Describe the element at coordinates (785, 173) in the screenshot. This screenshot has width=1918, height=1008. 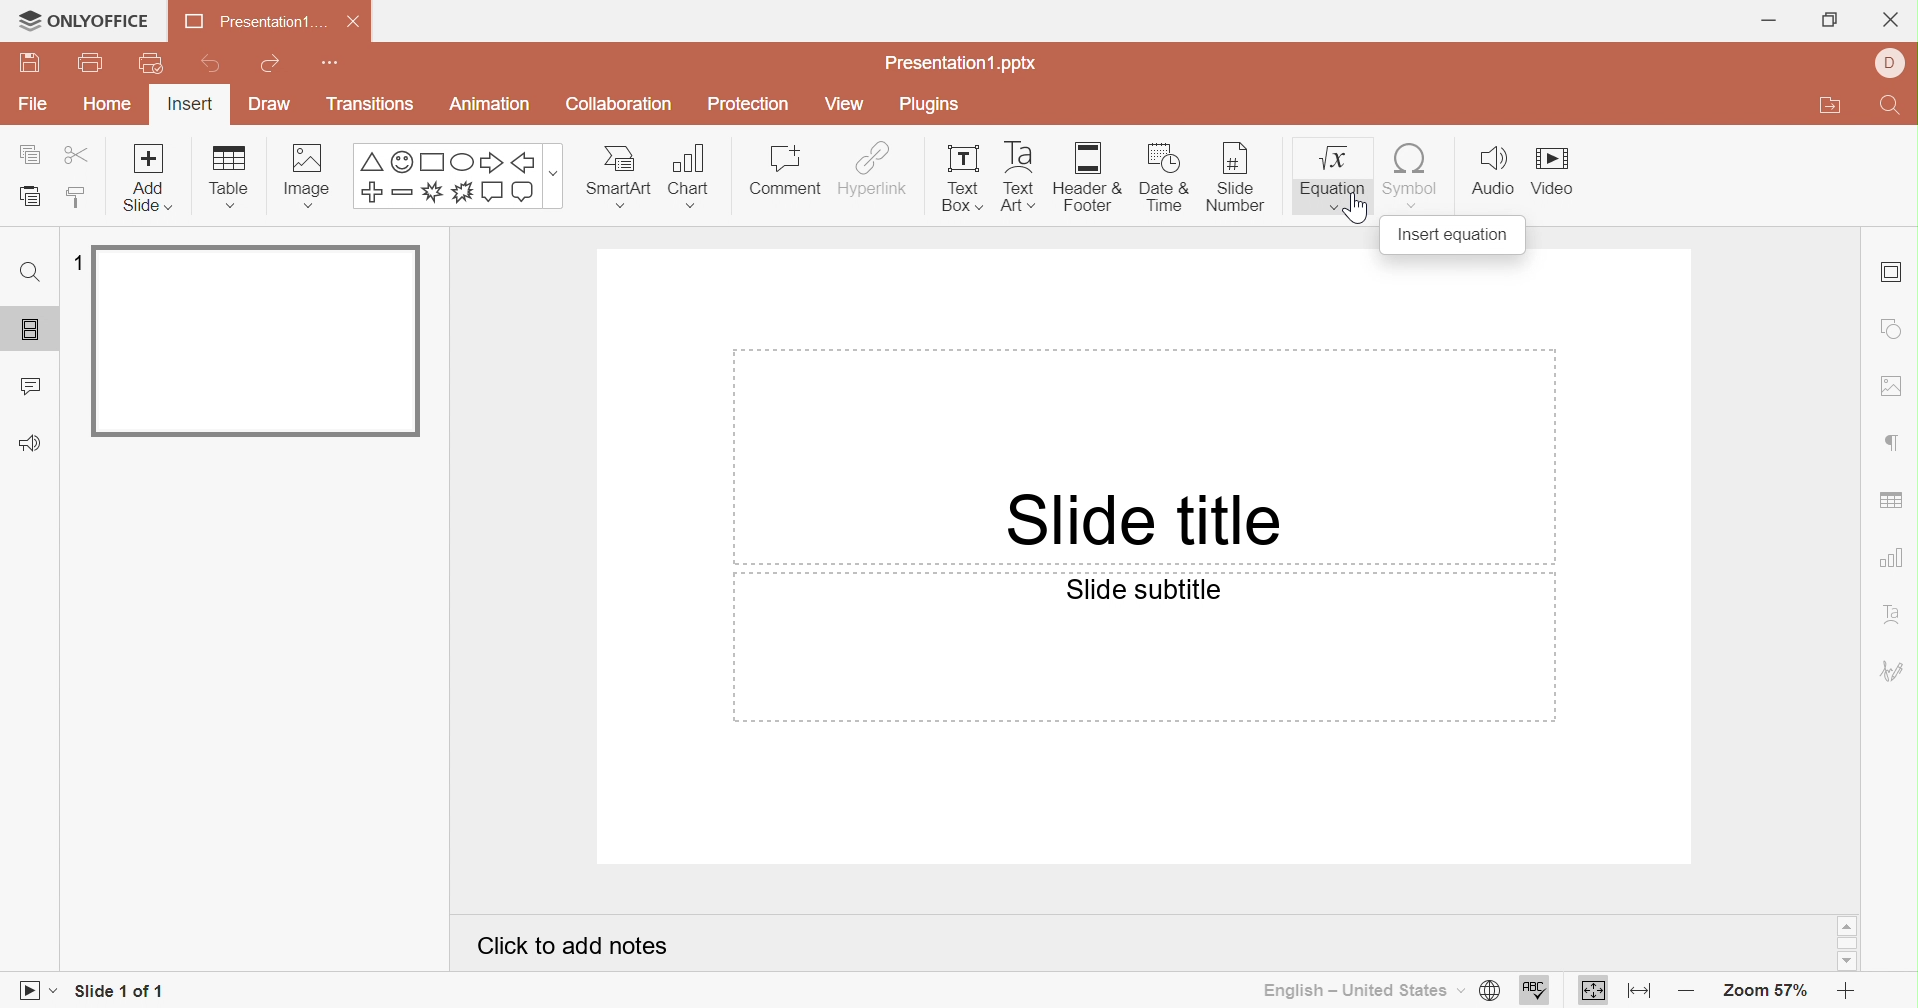
I see `Comment` at that location.